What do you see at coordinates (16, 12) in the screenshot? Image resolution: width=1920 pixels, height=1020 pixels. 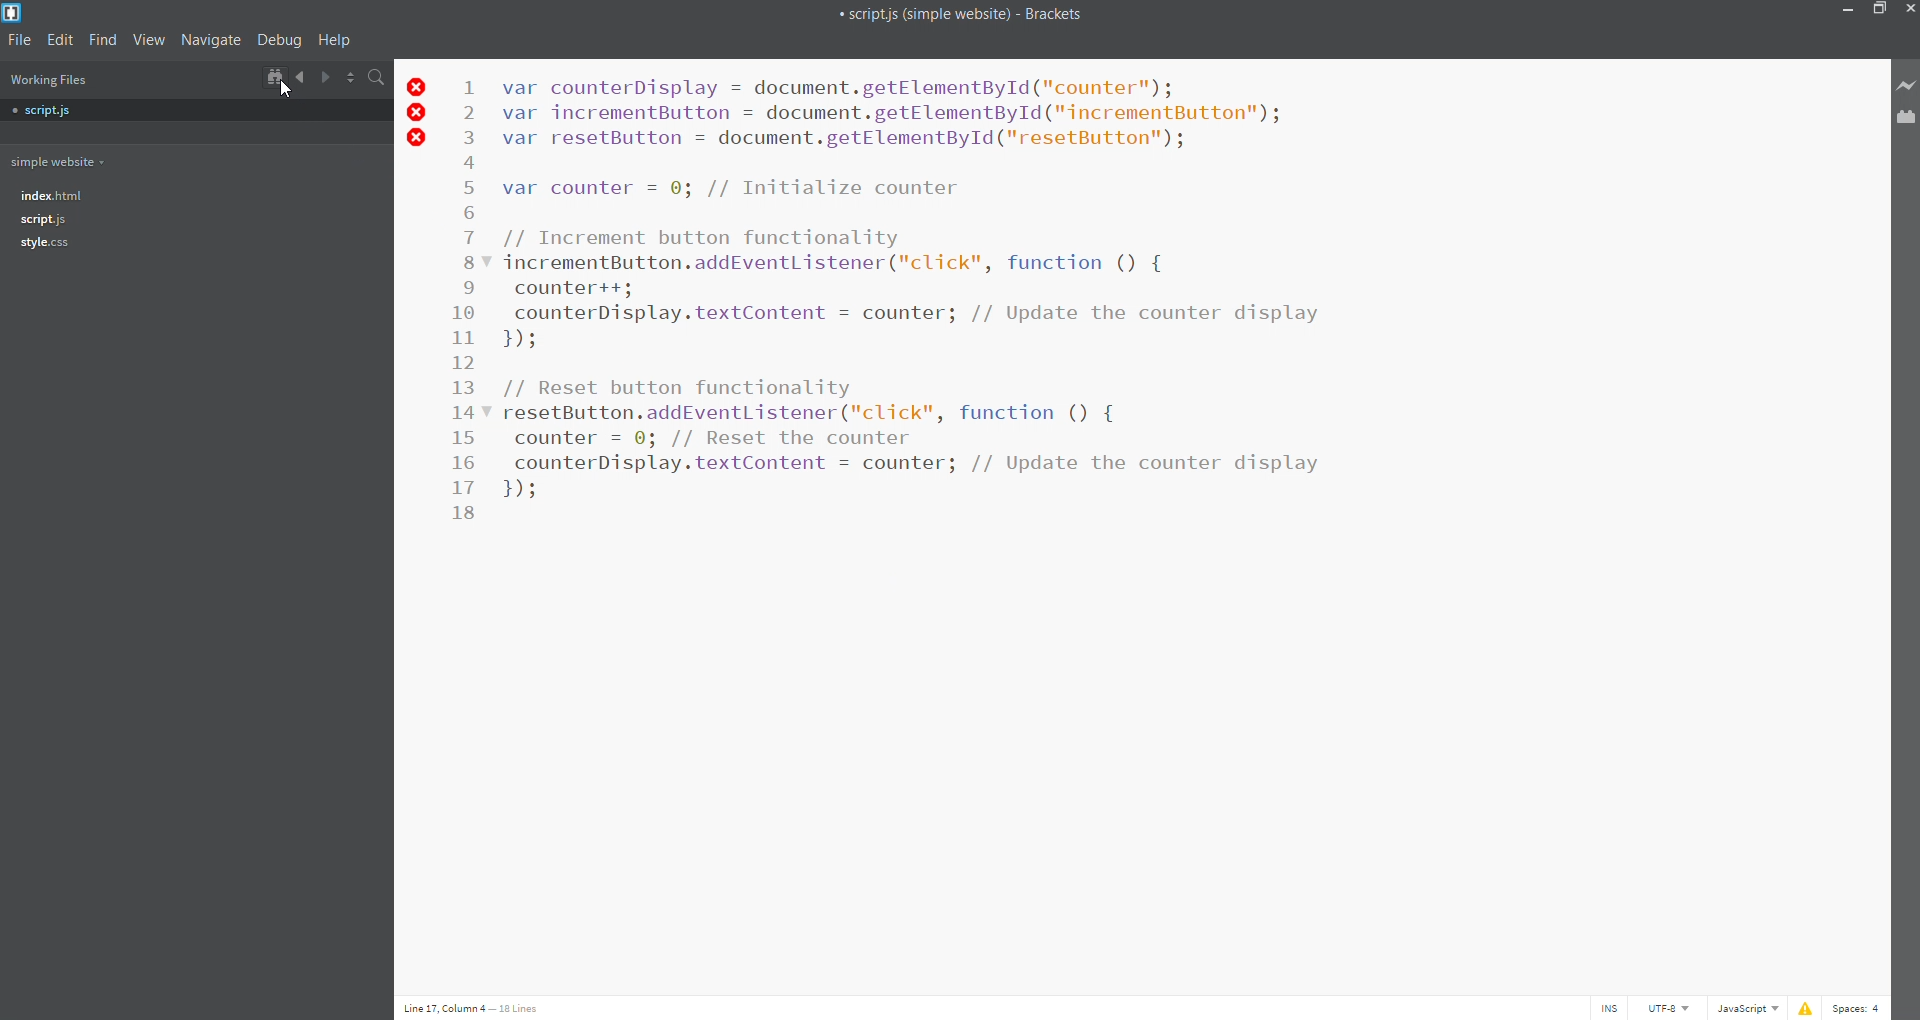 I see `logo` at bounding box center [16, 12].